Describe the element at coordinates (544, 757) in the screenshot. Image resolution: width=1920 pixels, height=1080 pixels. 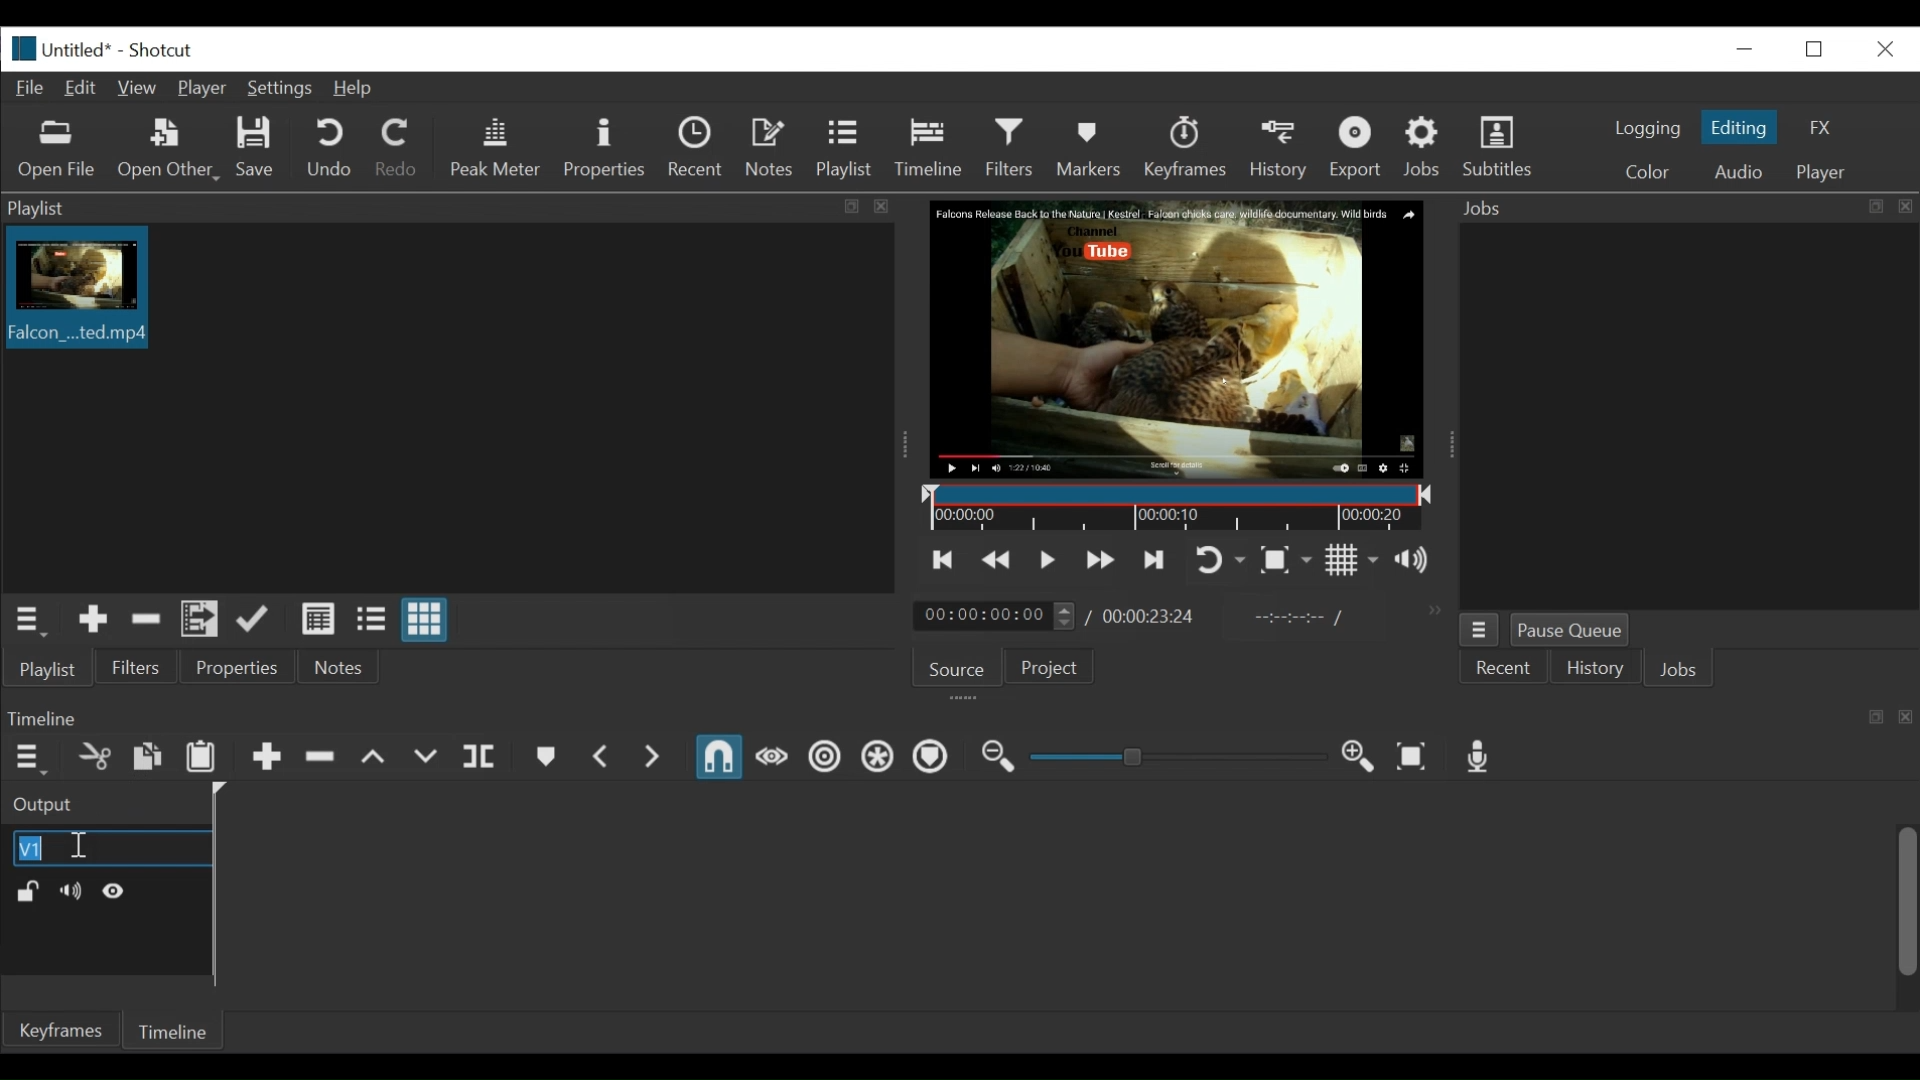
I see `Create or Edit Marker` at that location.